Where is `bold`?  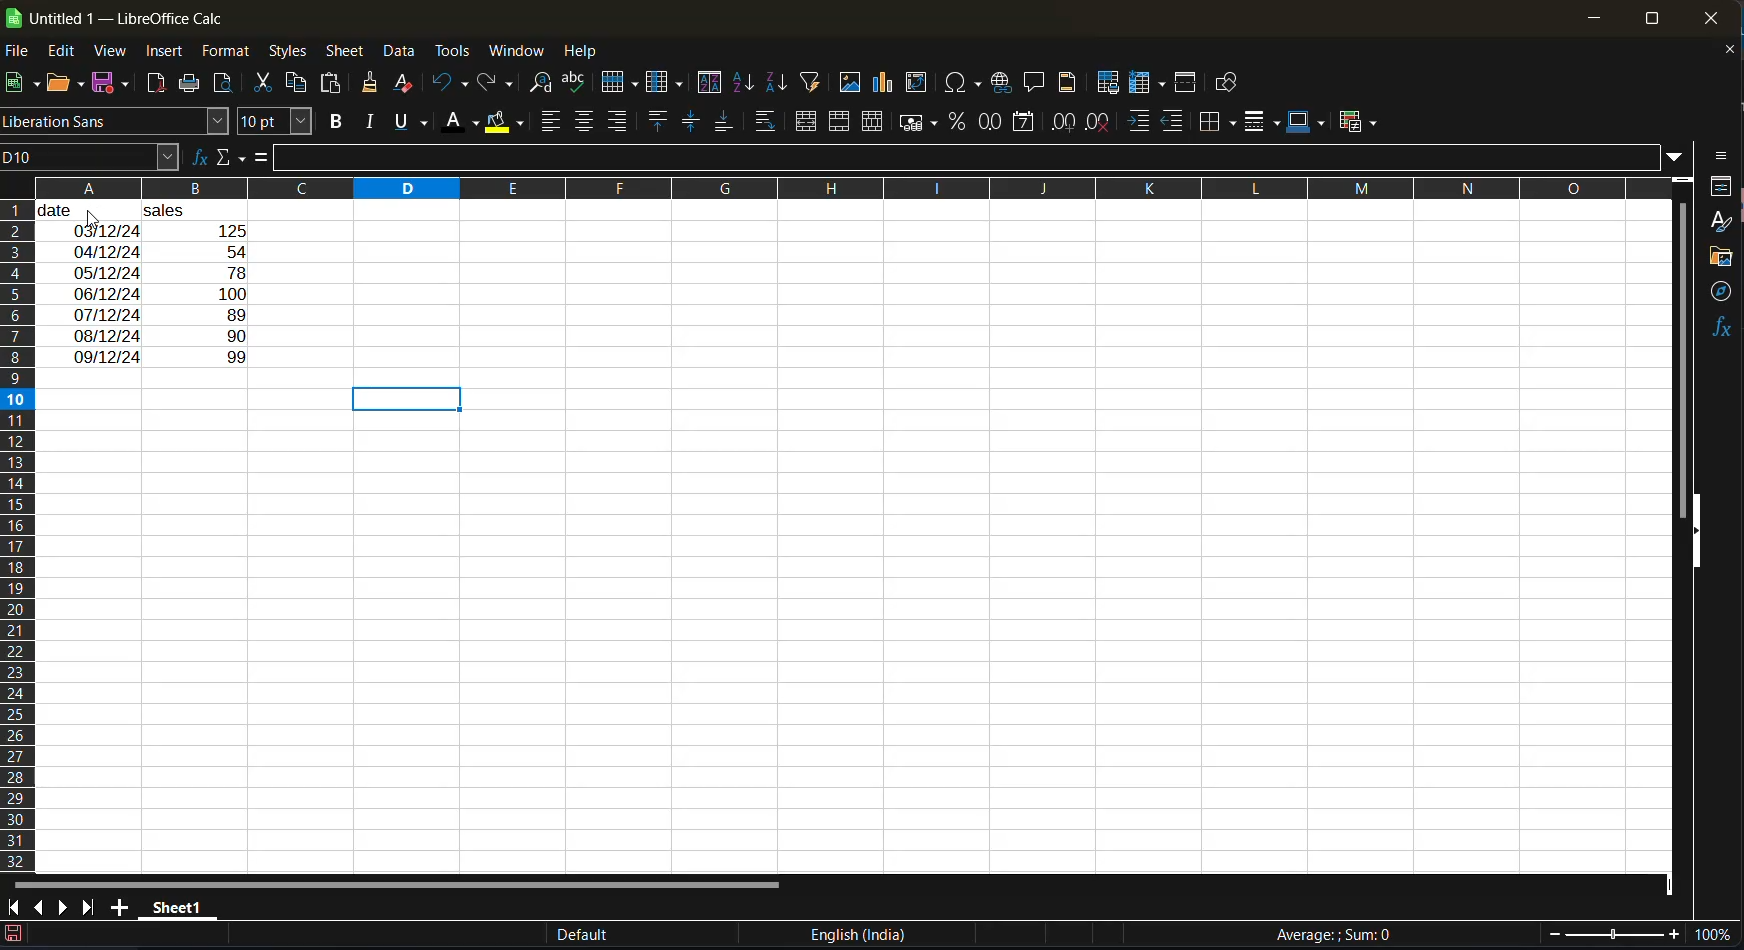
bold is located at coordinates (339, 122).